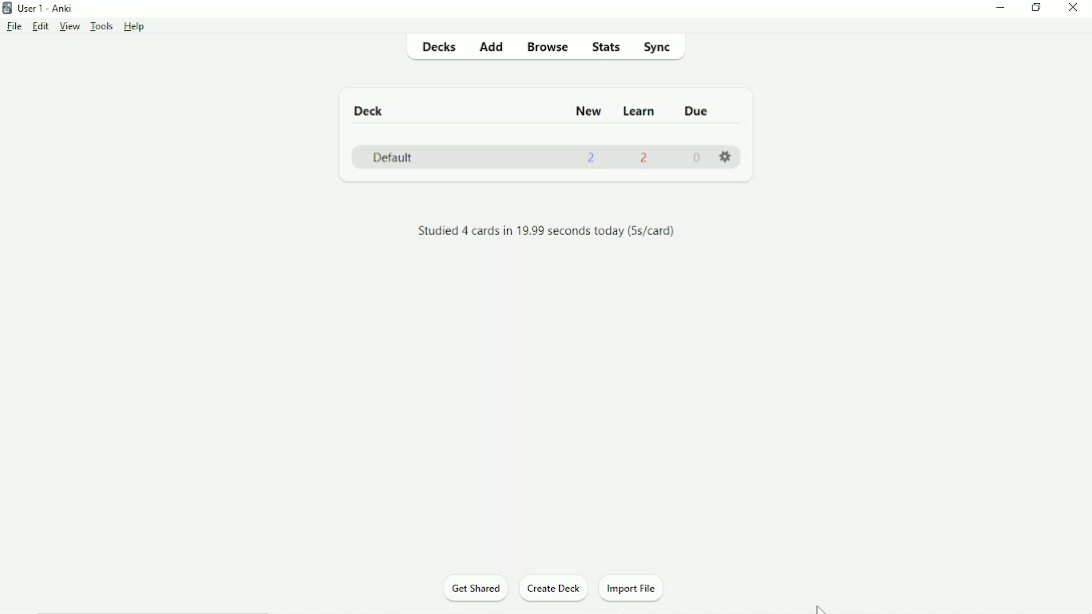  What do you see at coordinates (443, 48) in the screenshot?
I see `Decks` at bounding box center [443, 48].